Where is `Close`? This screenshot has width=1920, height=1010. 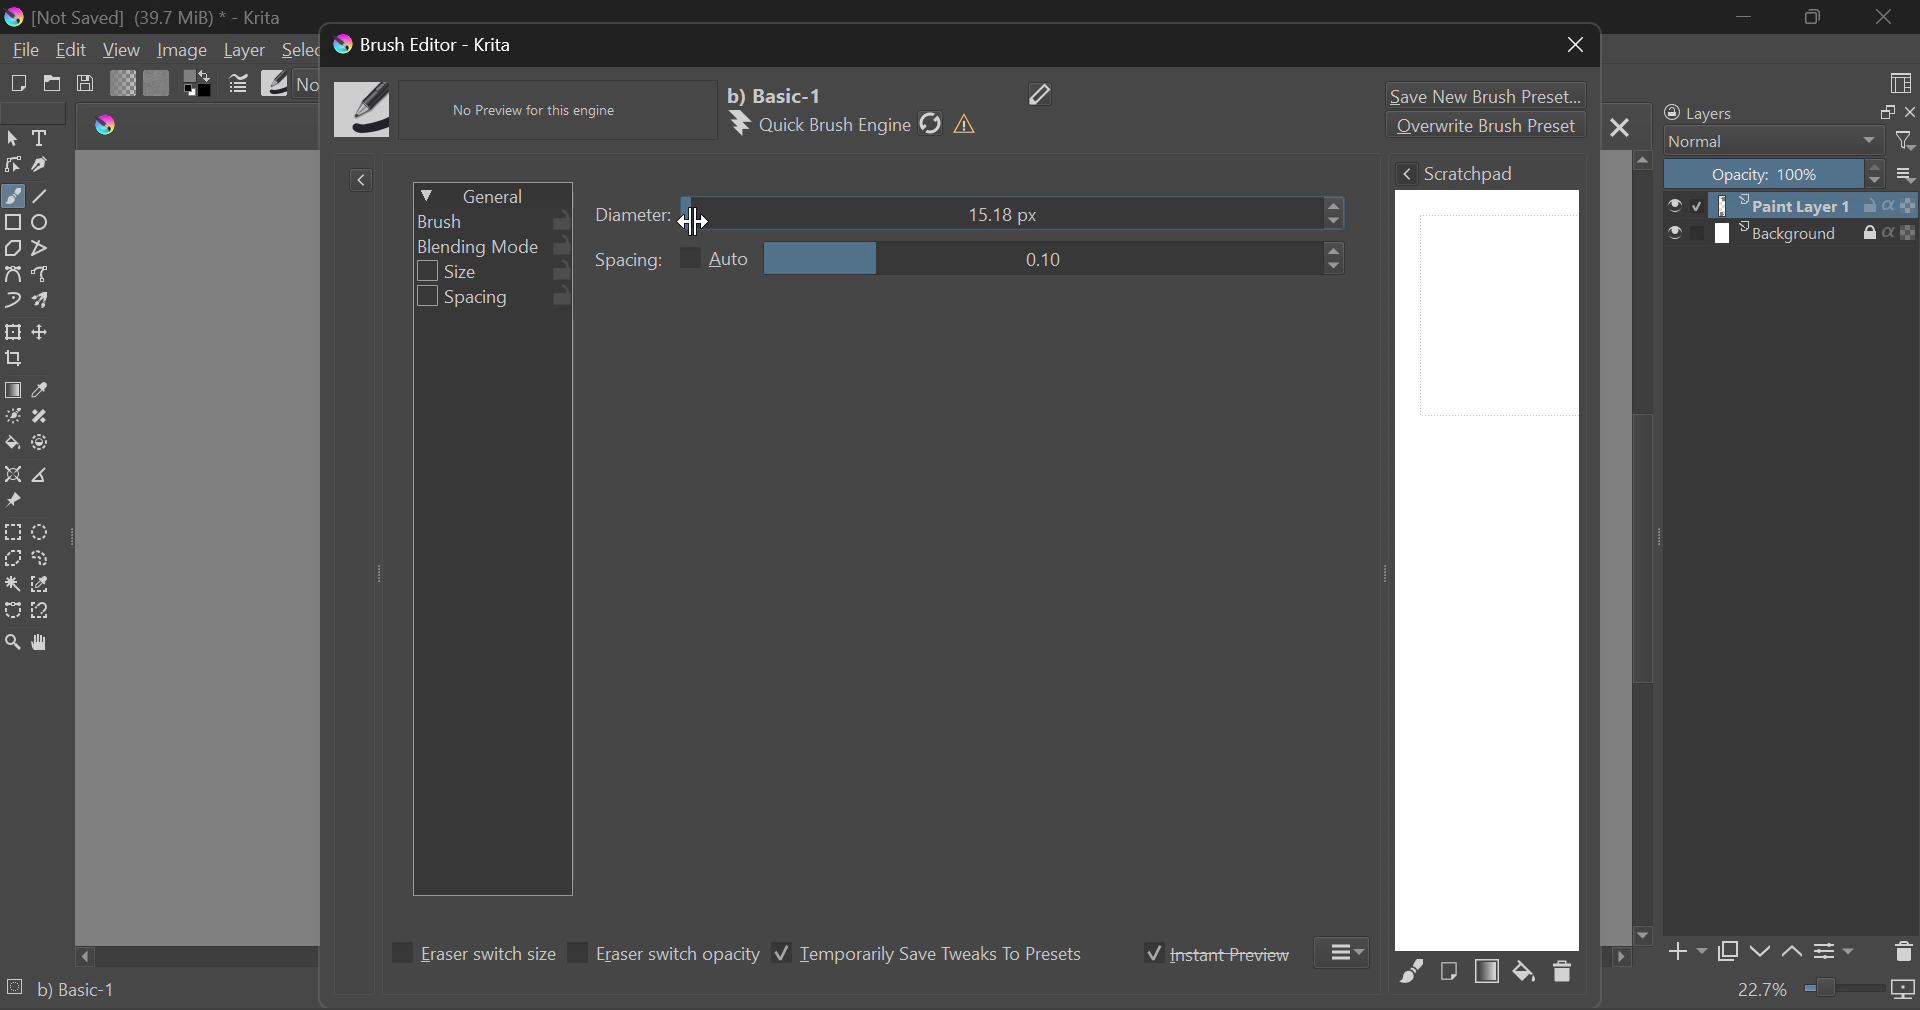
Close is located at coordinates (1885, 17).